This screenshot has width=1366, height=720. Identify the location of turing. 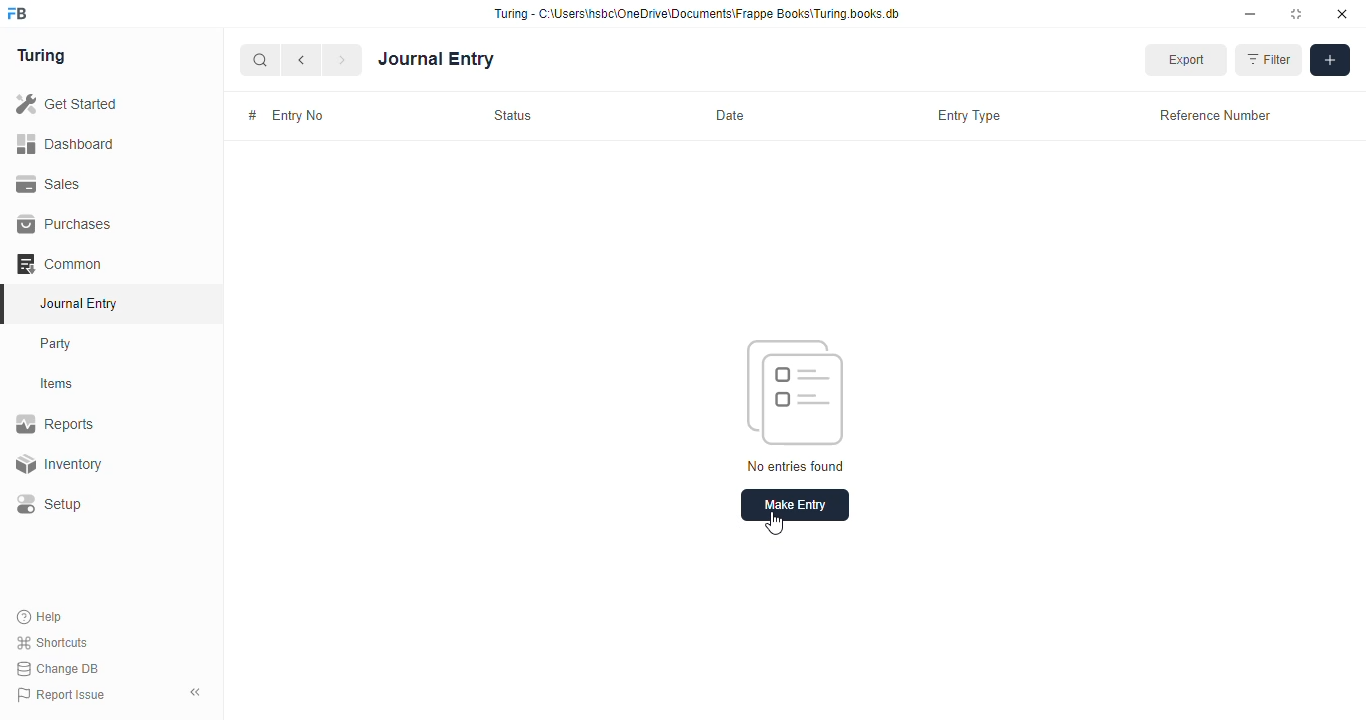
(42, 57).